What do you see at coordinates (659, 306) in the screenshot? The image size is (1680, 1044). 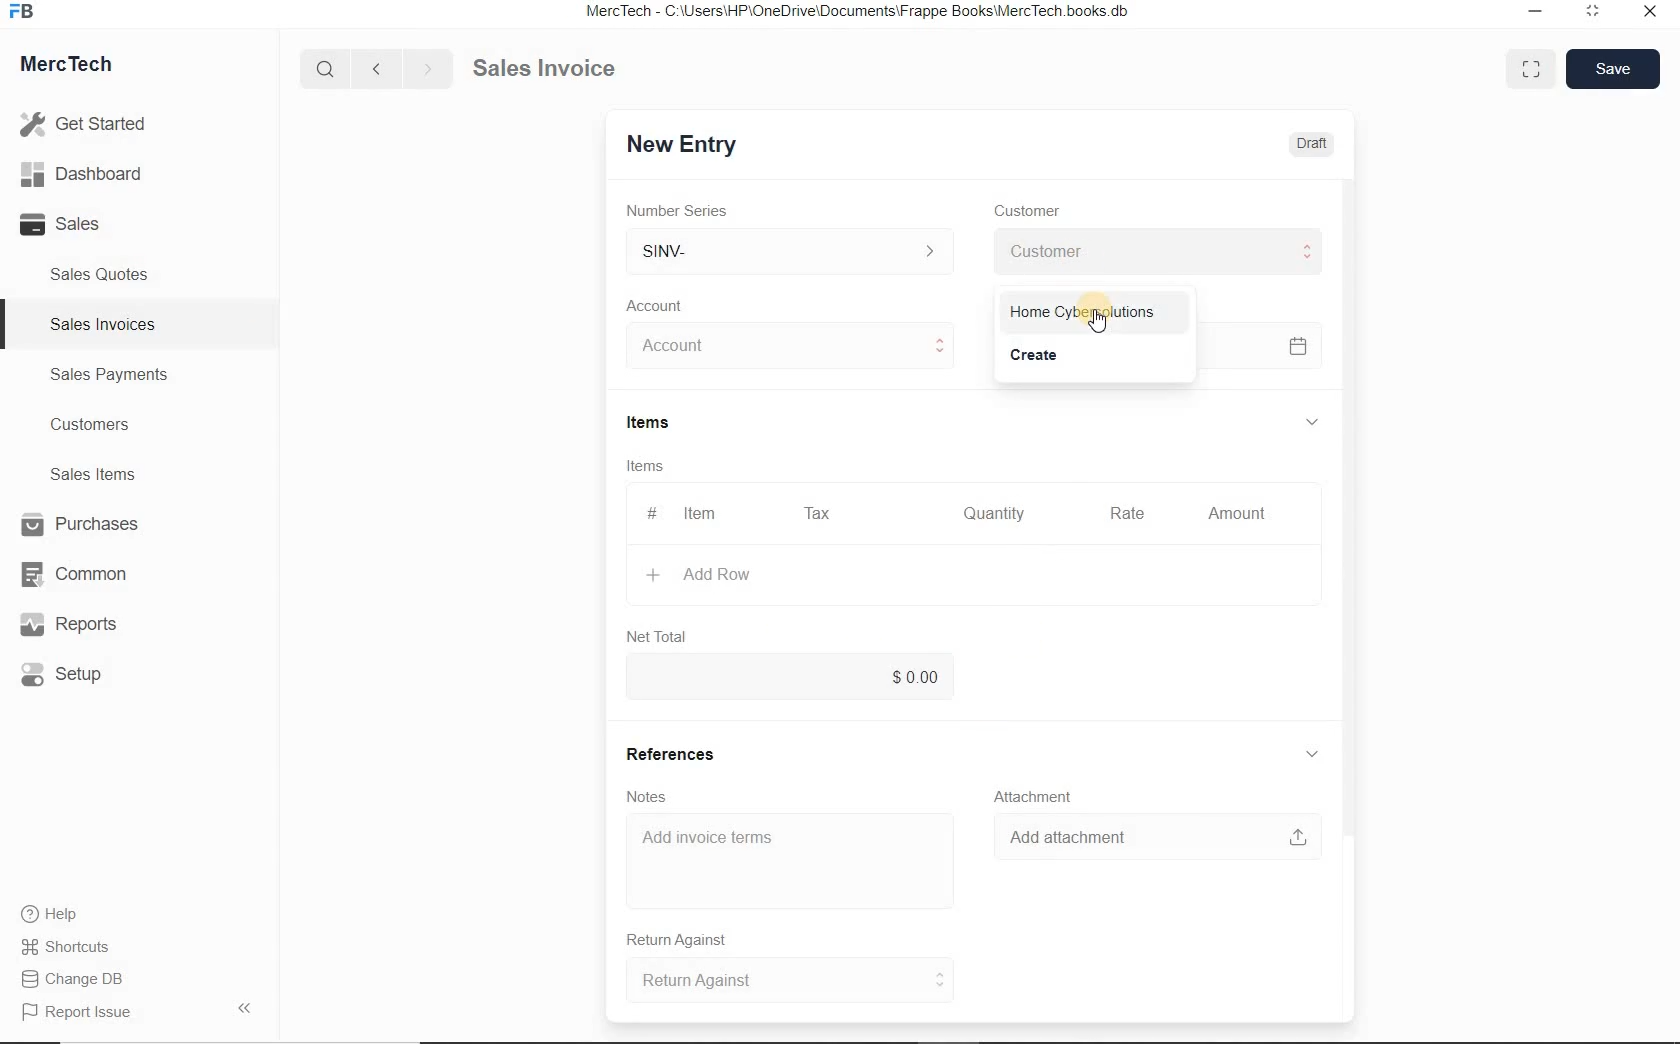 I see `Account` at bounding box center [659, 306].